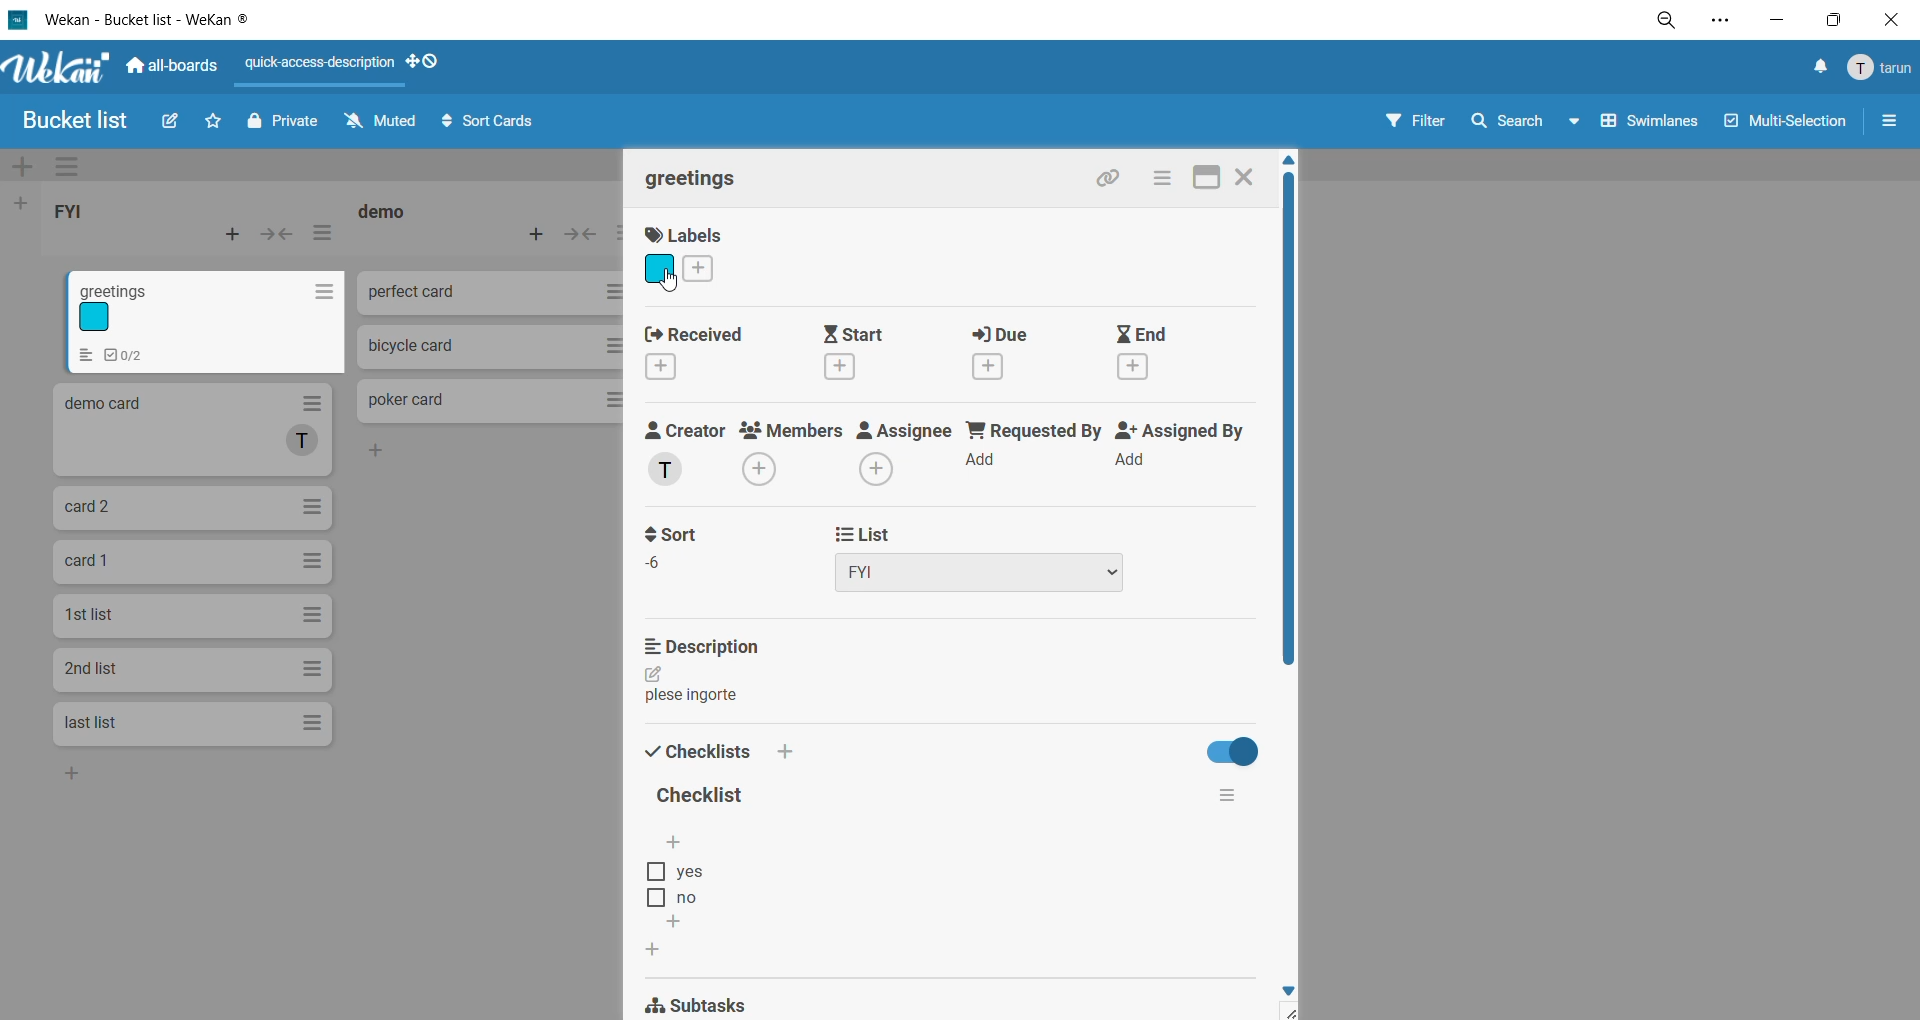  Describe the element at coordinates (707, 797) in the screenshot. I see `checklist title` at that location.